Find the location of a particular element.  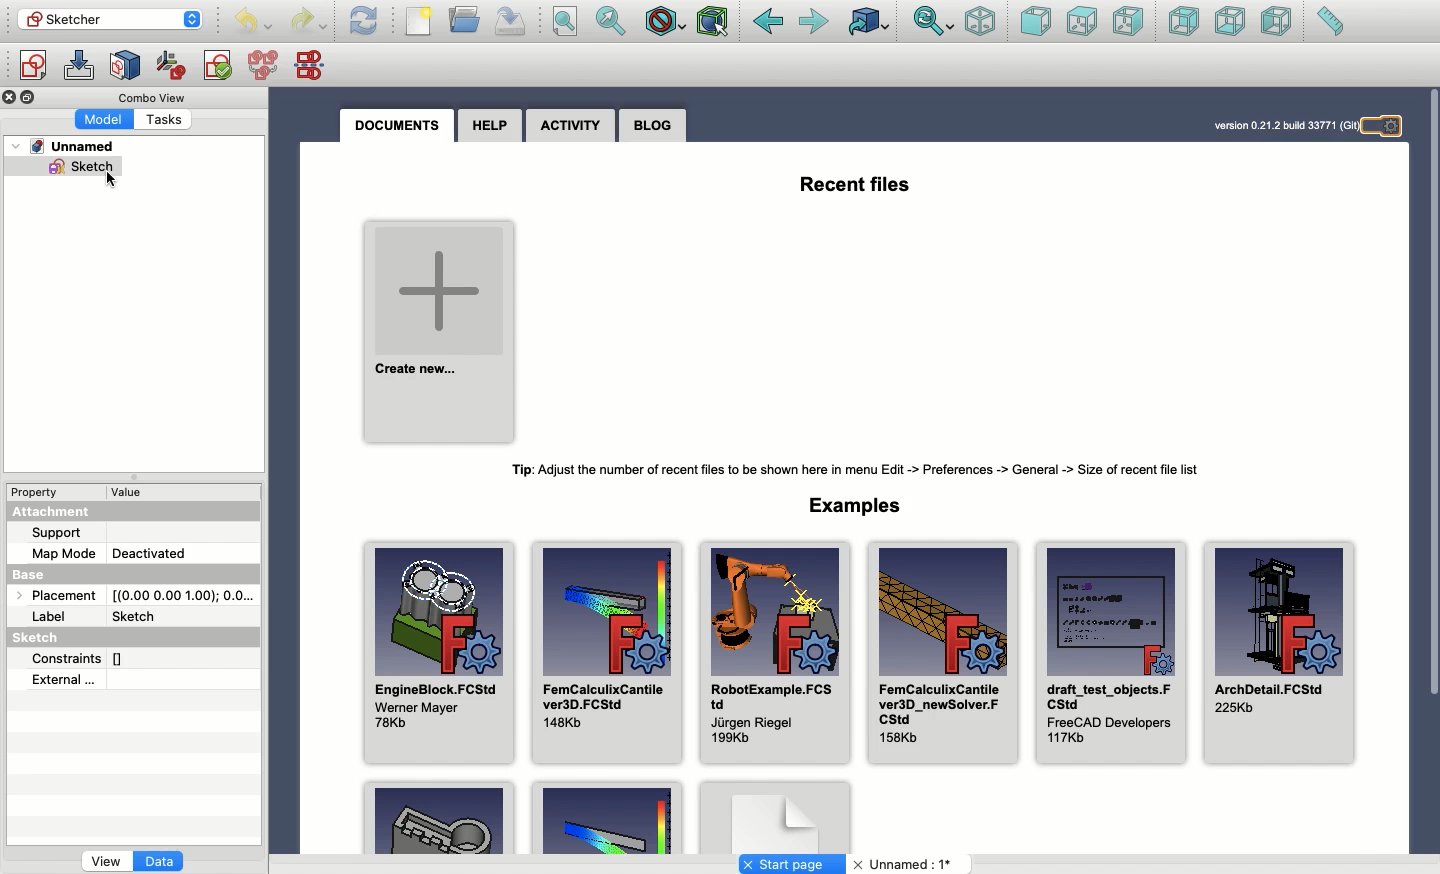

Activity  is located at coordinates (570, 127).